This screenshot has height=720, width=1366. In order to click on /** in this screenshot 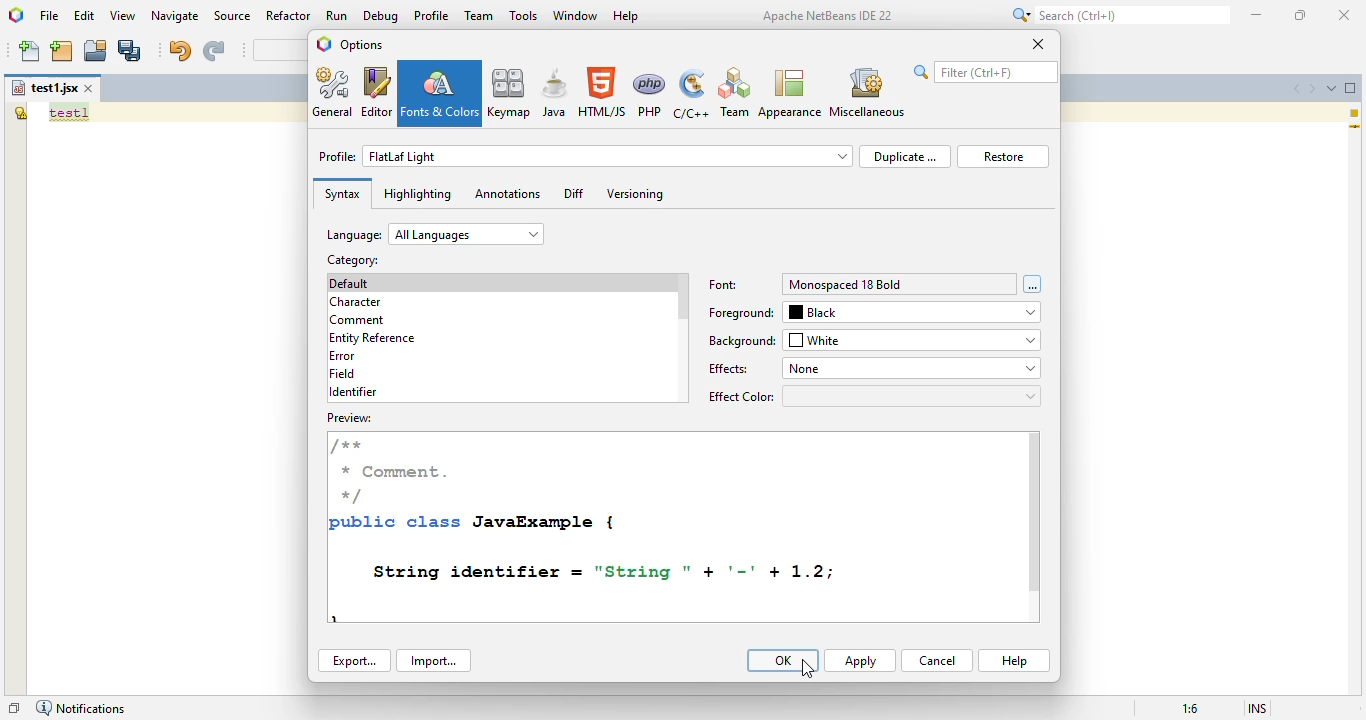, I will do `click(359, 445)`.